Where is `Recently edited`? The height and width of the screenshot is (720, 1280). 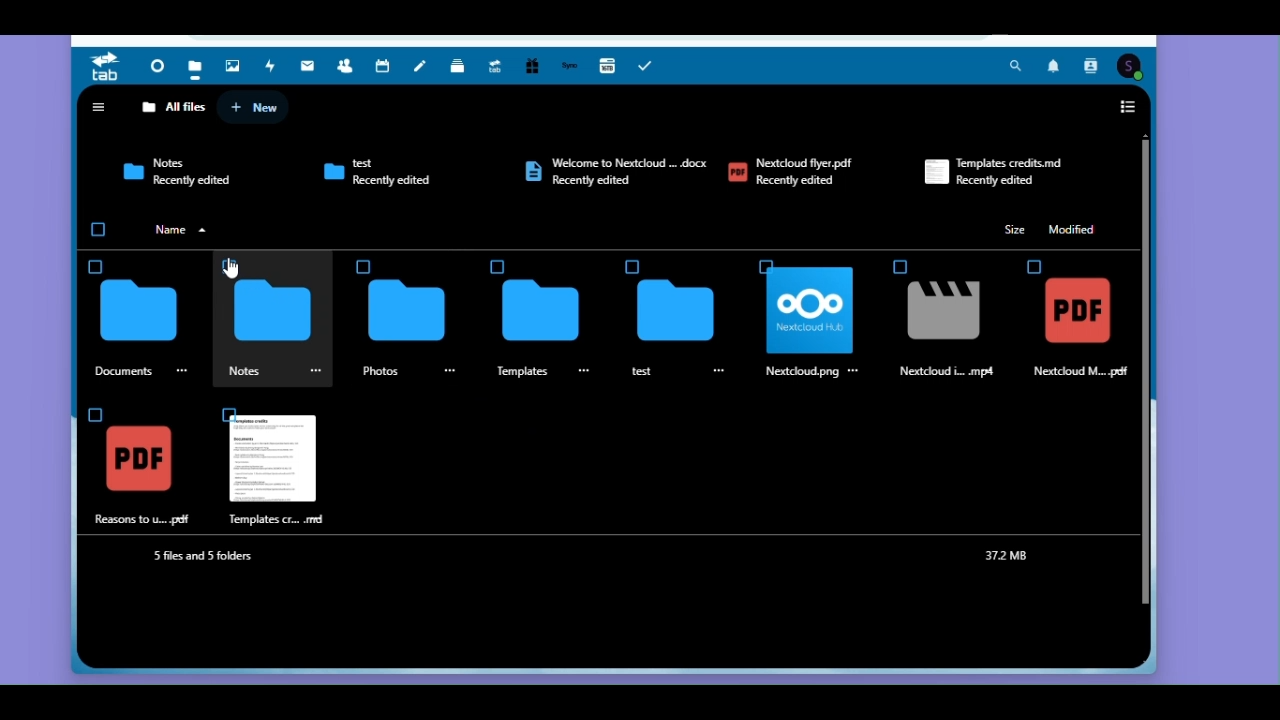 Recently edited is located at coordinates (602, 181).